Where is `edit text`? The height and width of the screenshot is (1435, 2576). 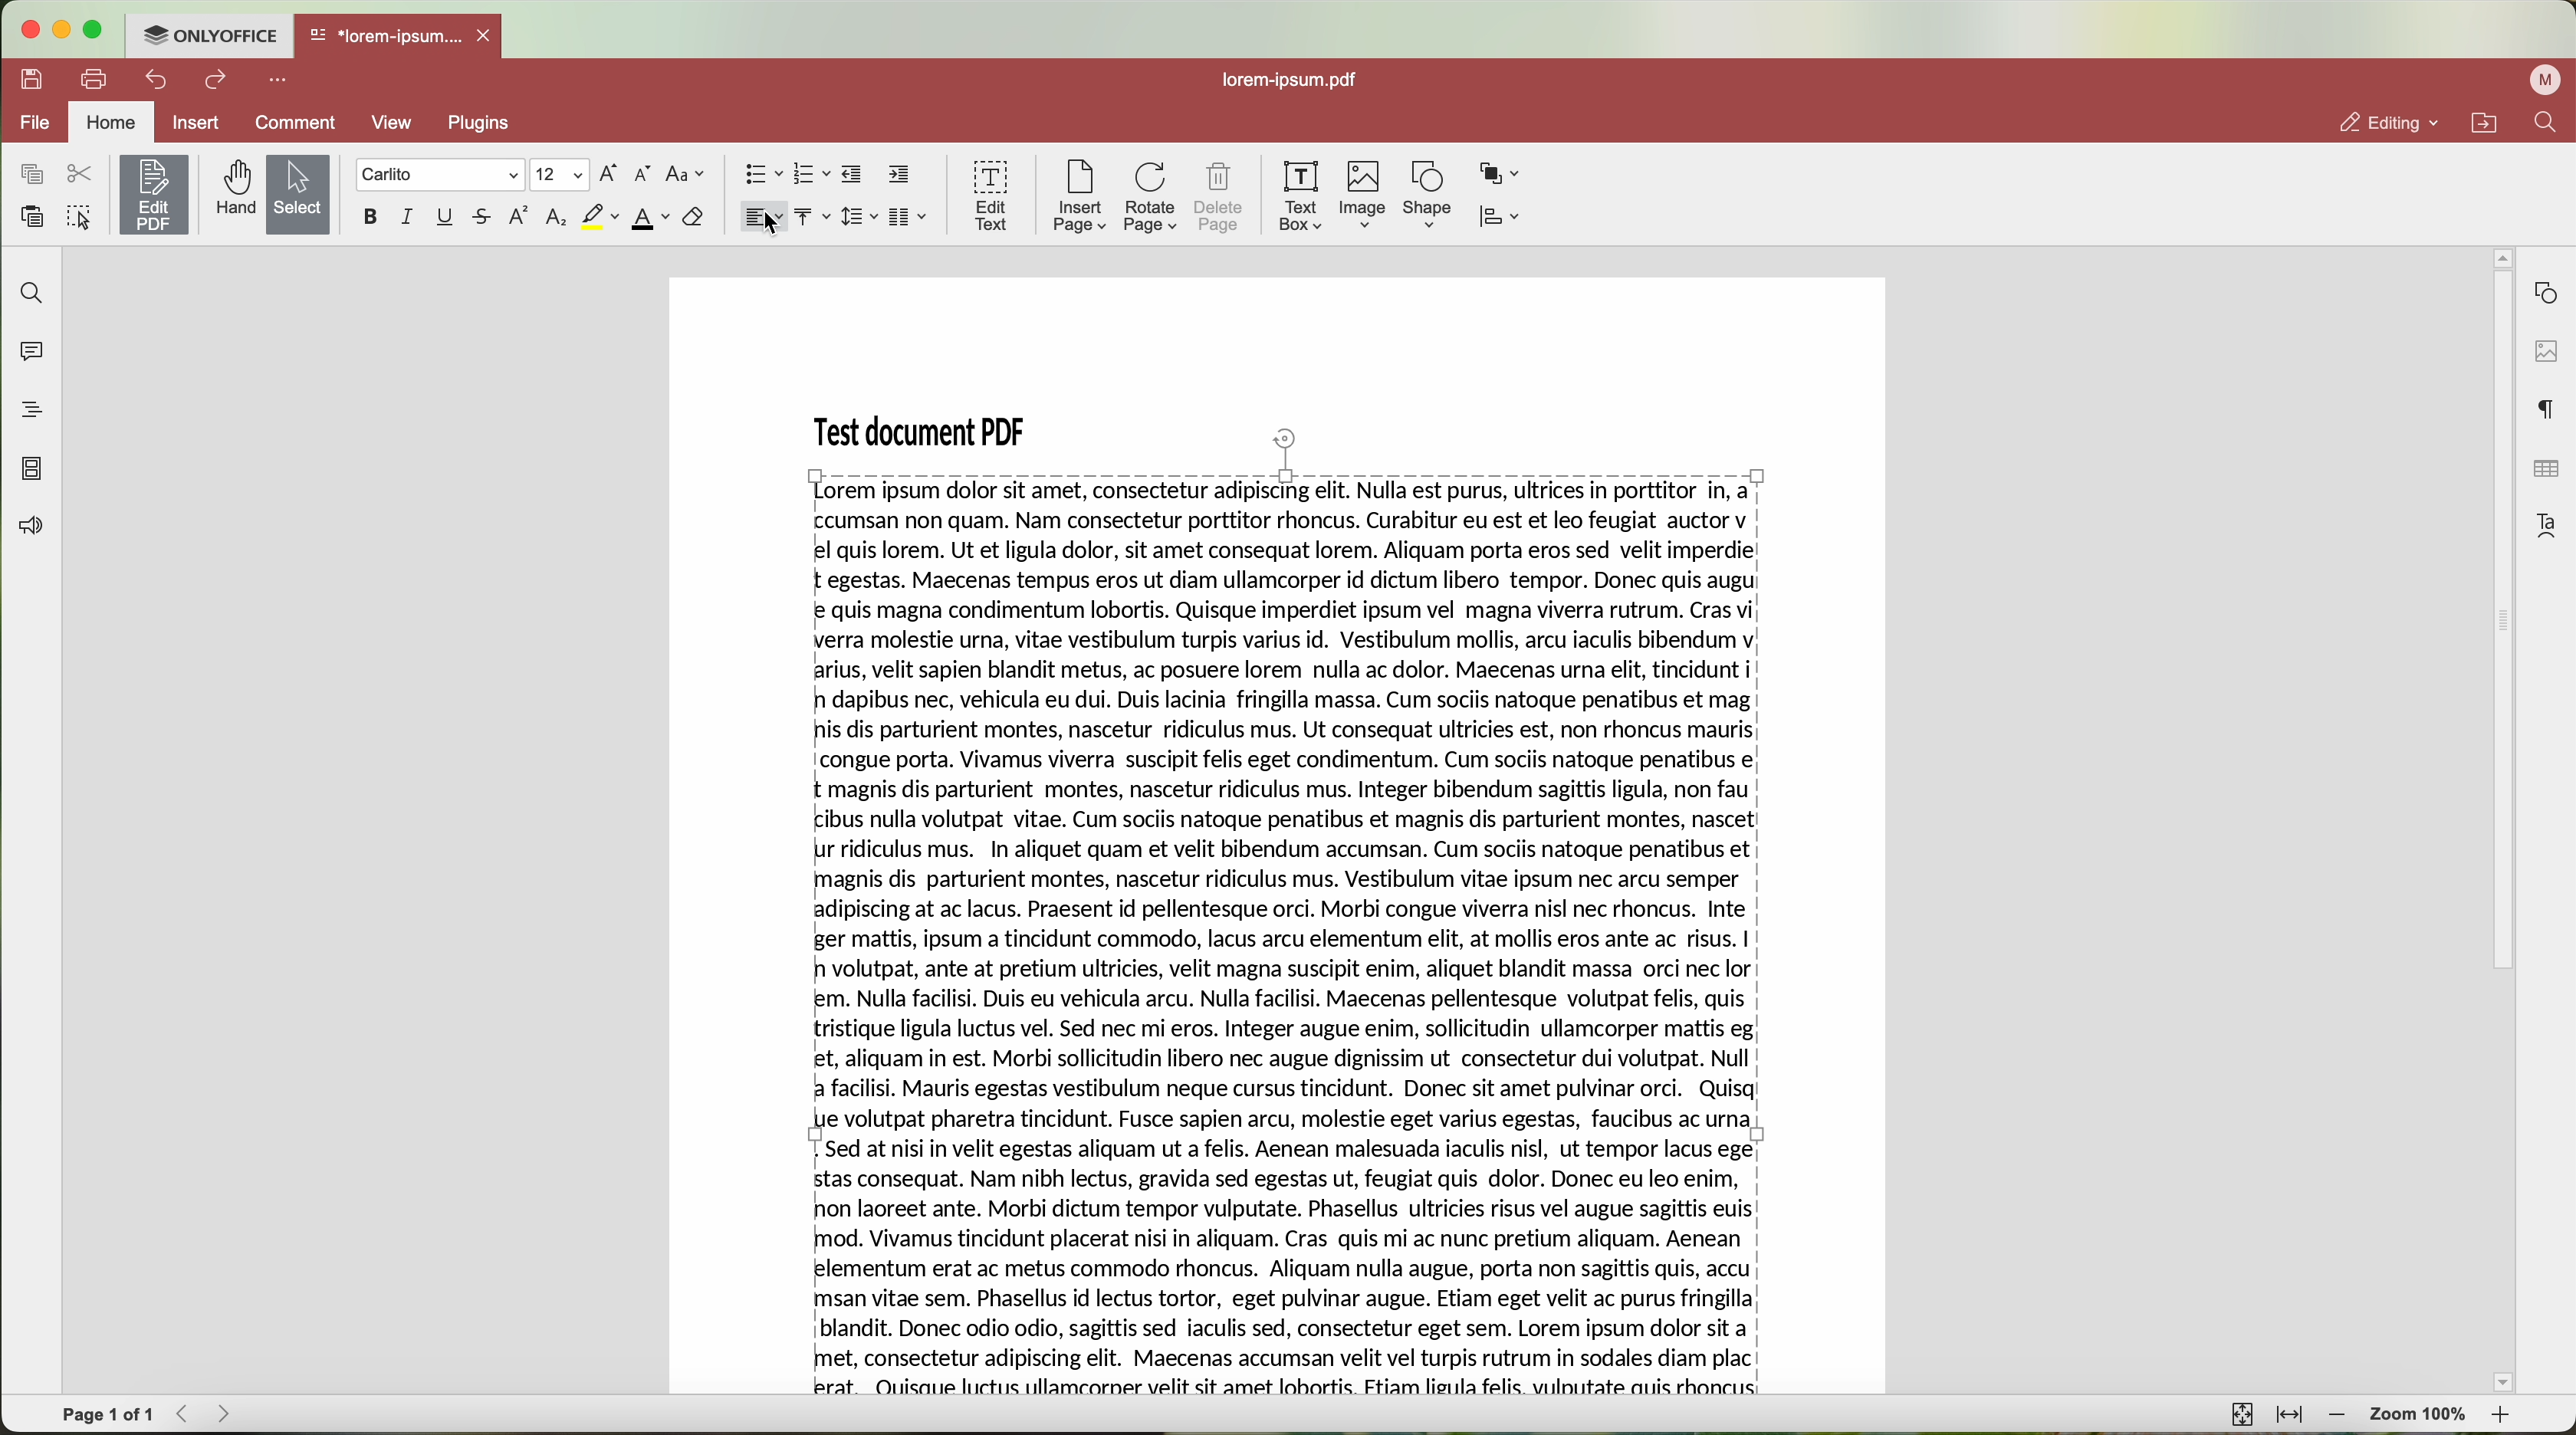 edit text is located at coordinates (992, 196).